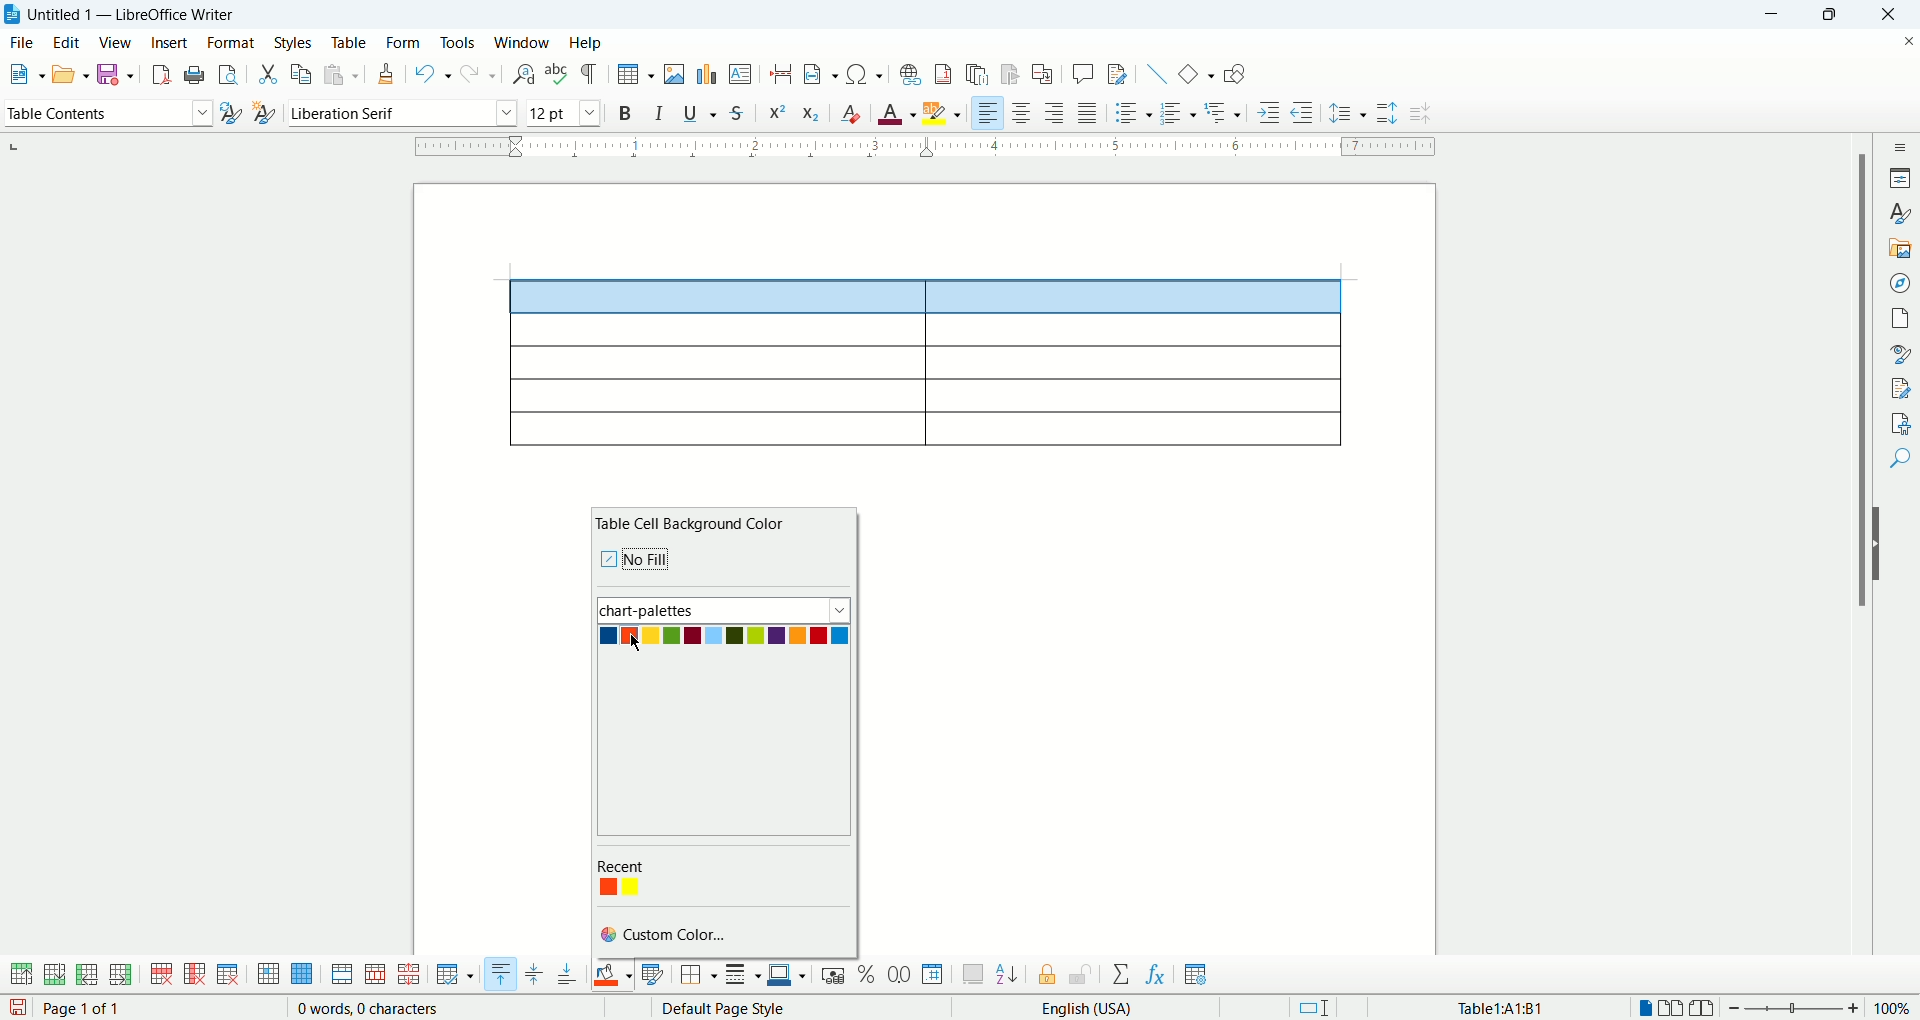 The image size is (1920, 1020). What do you see at coordinates (622, 887) in the screenshot?
I see `recent colors` at bounding box center [622, 887].